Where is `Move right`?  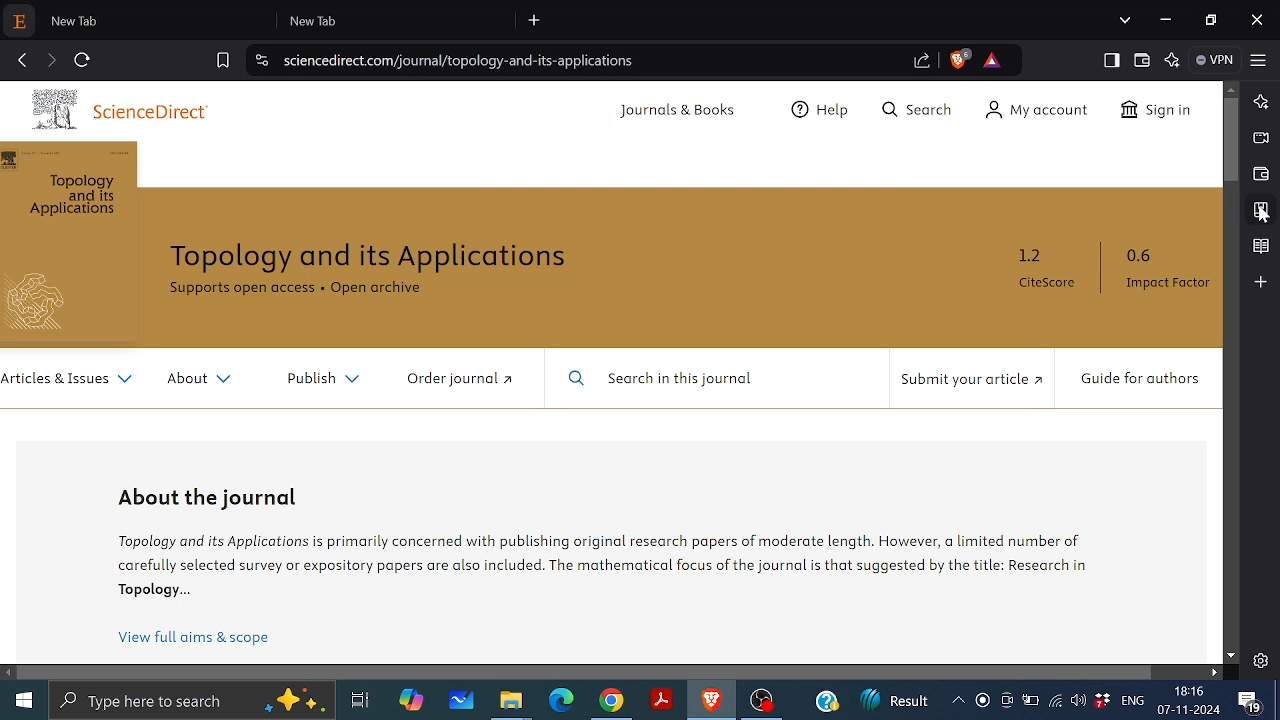 Move right is located at coordinates (1215, 672).